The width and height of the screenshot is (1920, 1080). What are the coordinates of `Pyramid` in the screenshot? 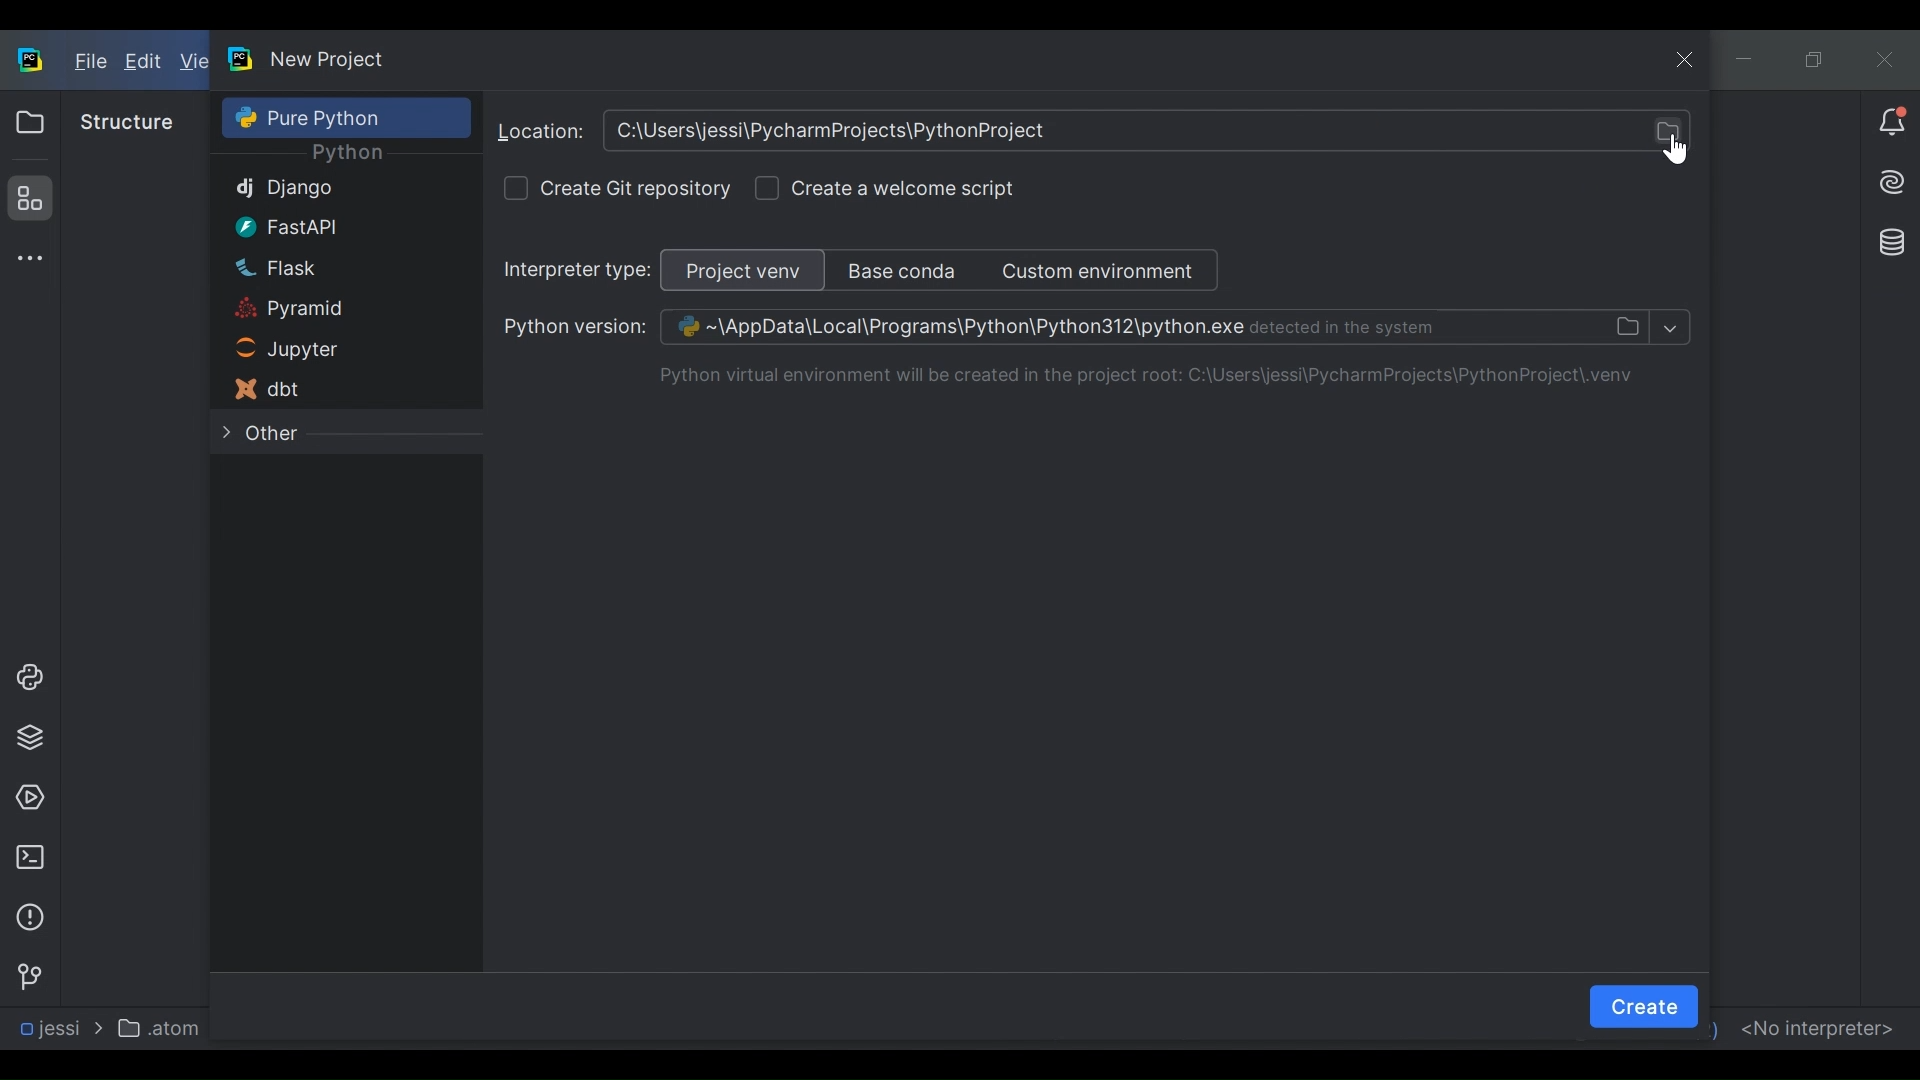 It's located at (325, 310).